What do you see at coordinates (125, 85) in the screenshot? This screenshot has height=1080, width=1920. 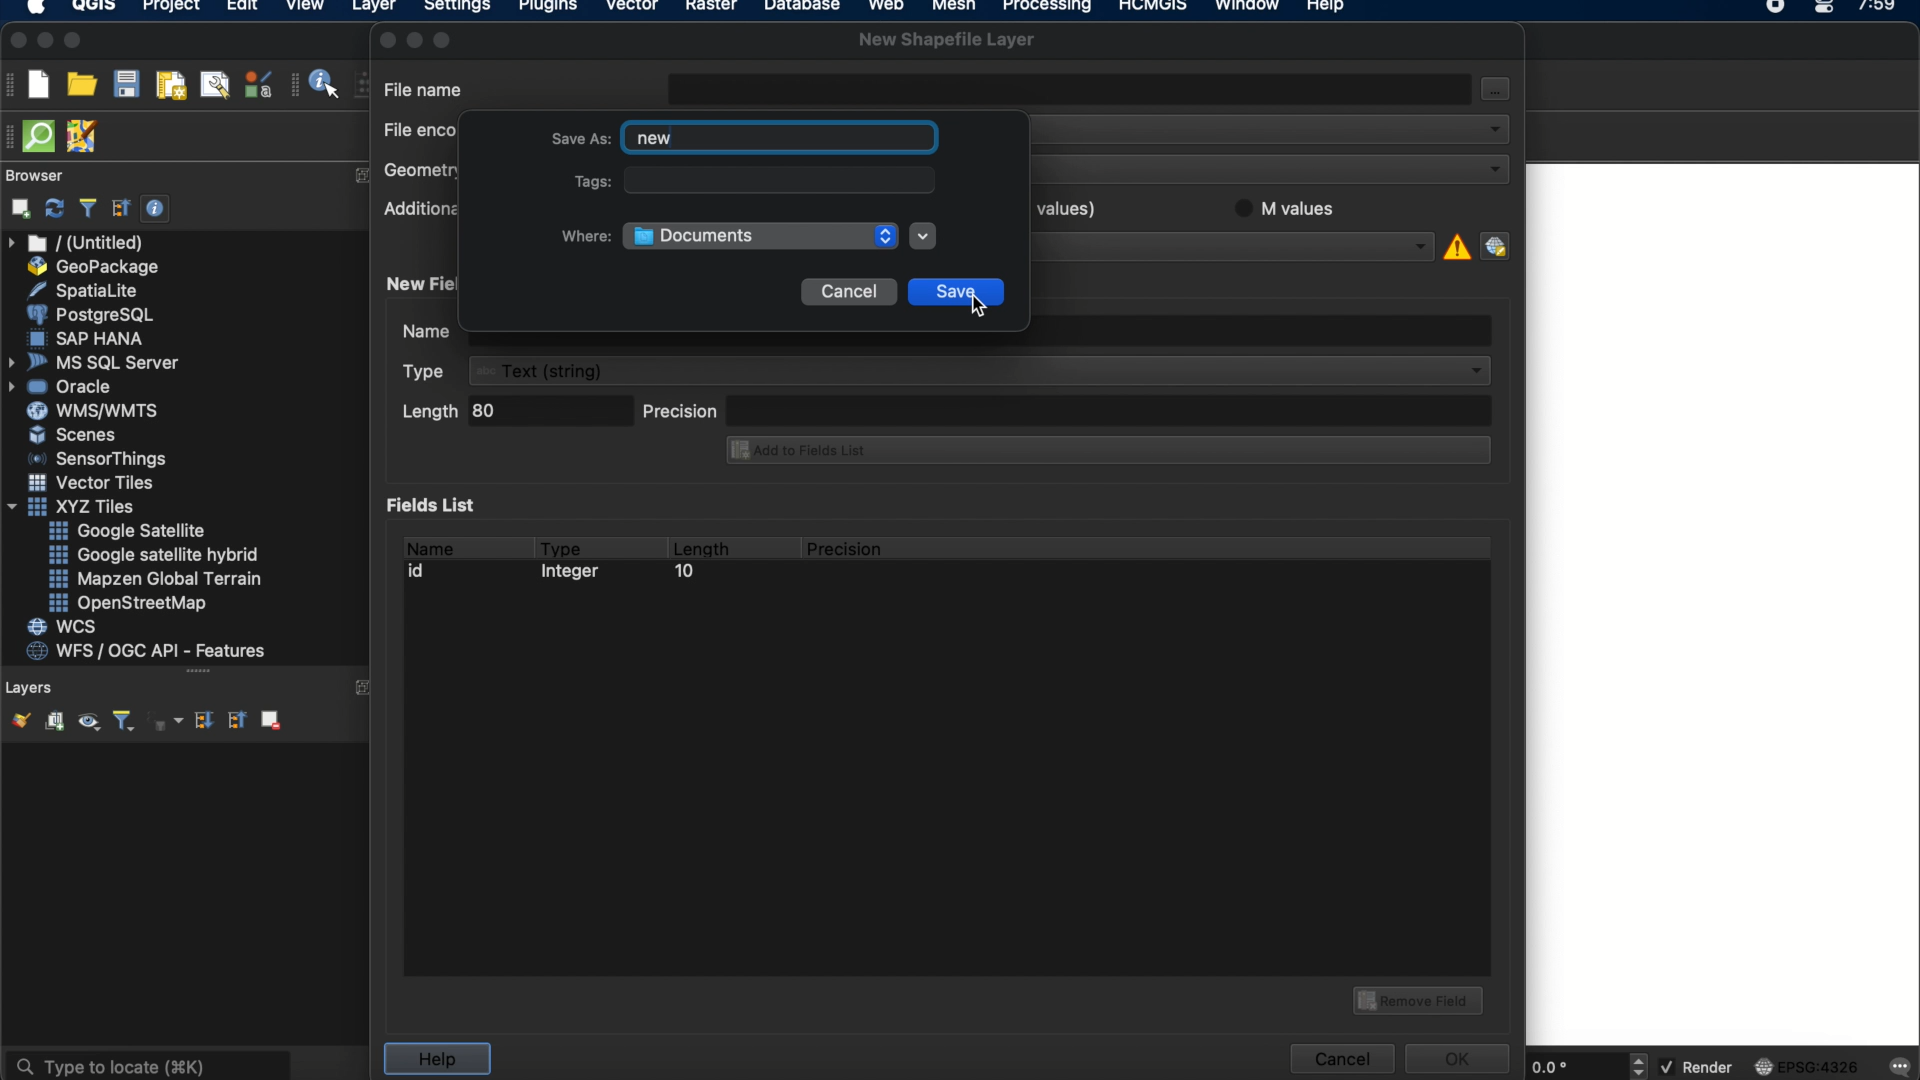 I see `save project` at bounding box center [125, 85].